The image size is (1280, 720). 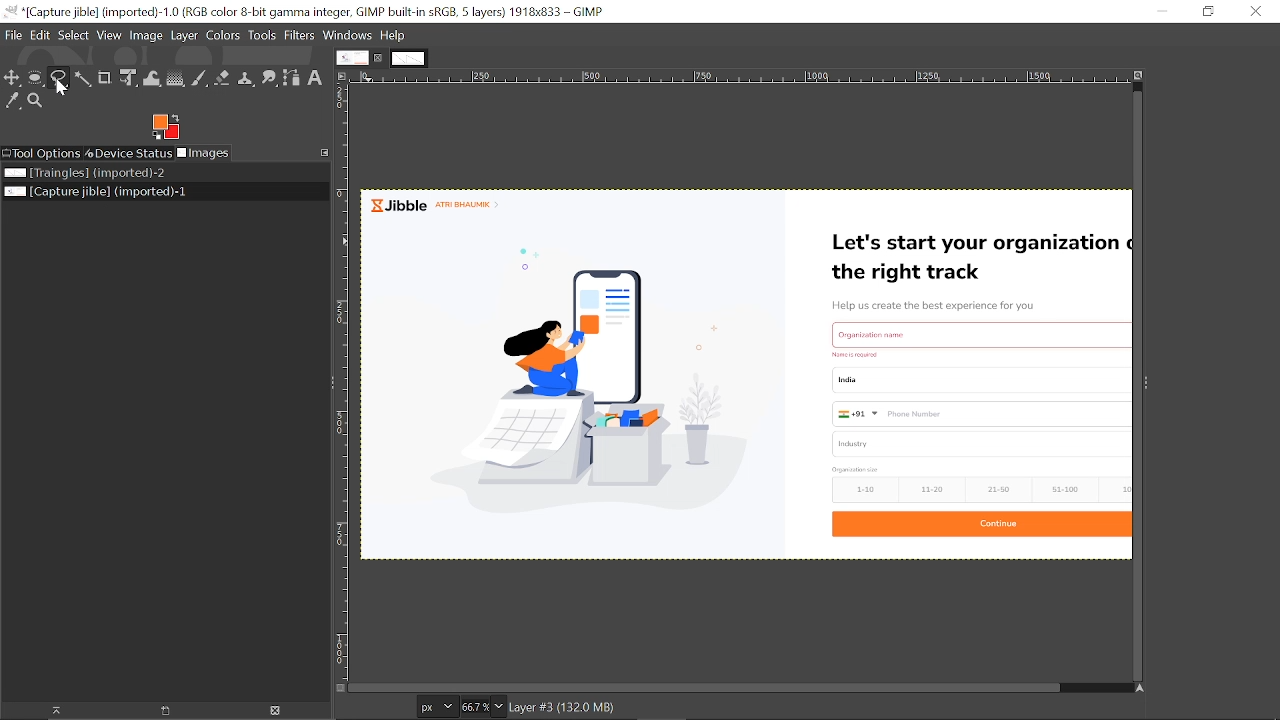 I want to click on layer details, so click(x=572, y=708).